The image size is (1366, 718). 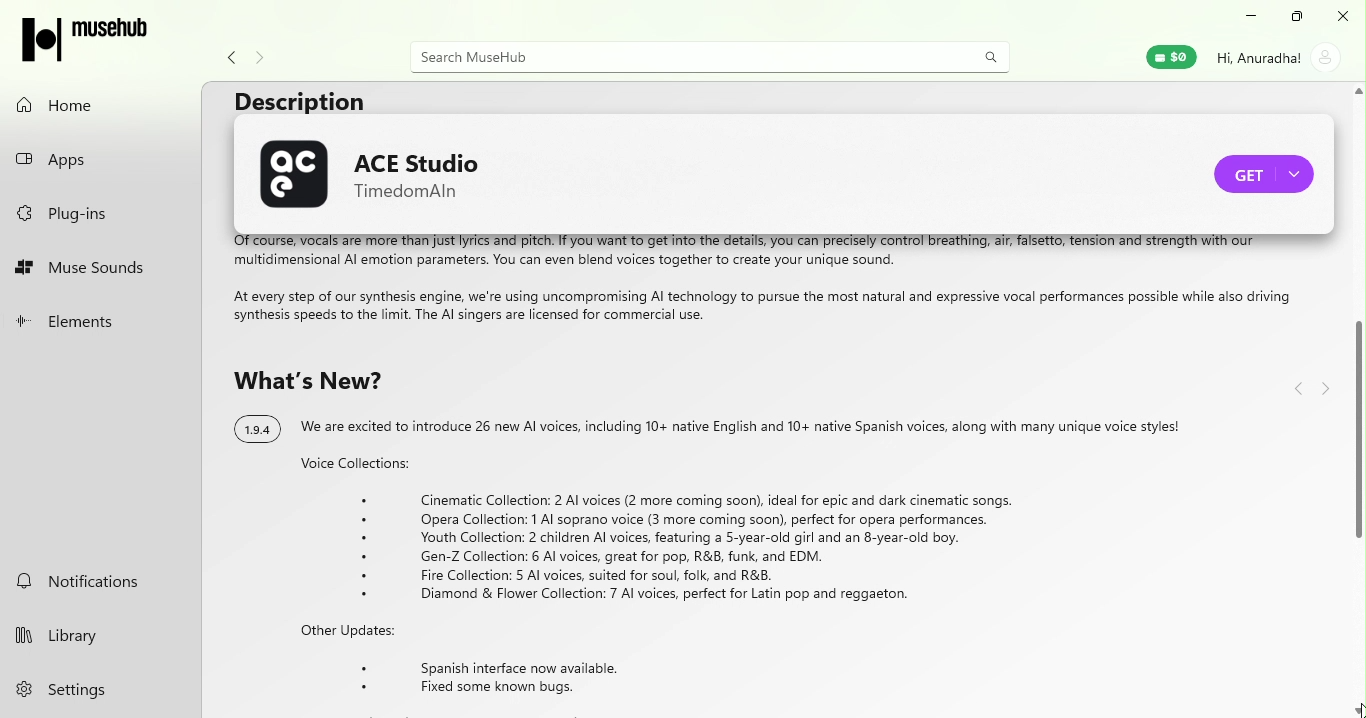 What do you see at coordinates (104, 321) in the screenshot?
I see `elements` at bounding box center [104, 321].